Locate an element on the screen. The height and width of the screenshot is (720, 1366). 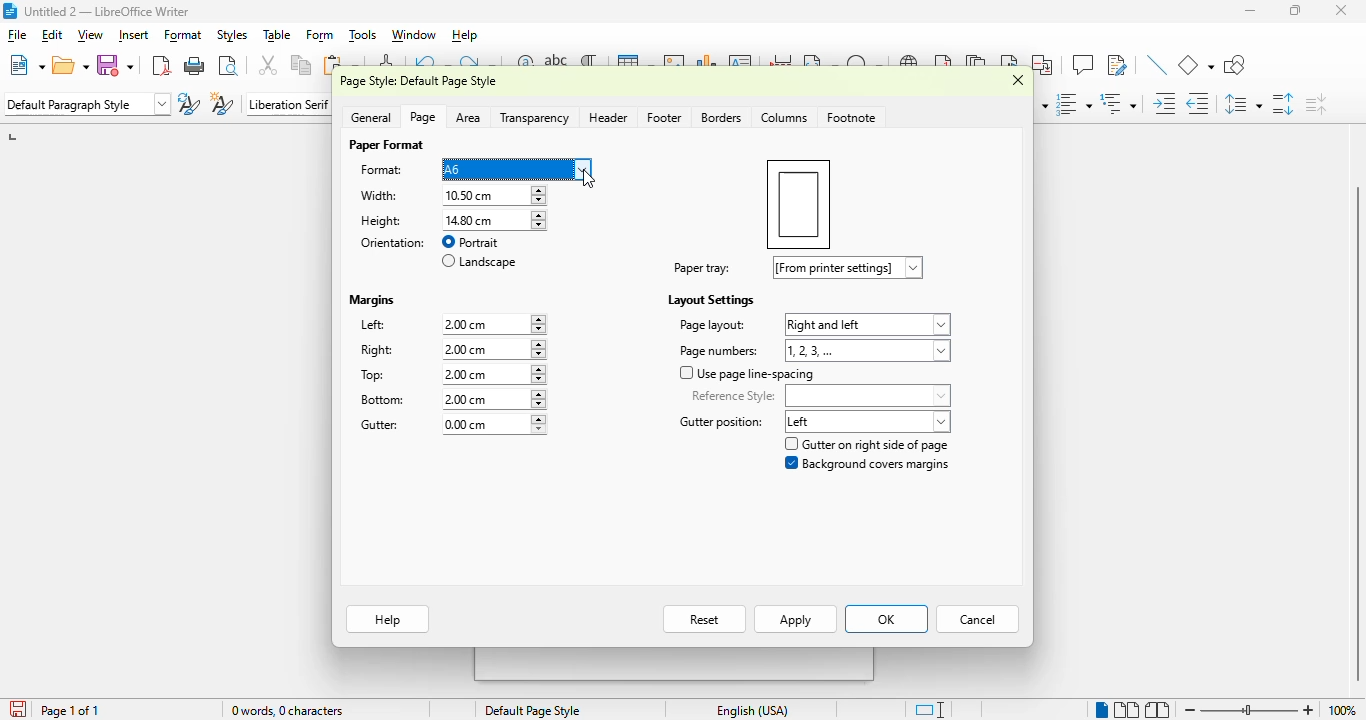
minimize is located at coordinates (1250, 10).